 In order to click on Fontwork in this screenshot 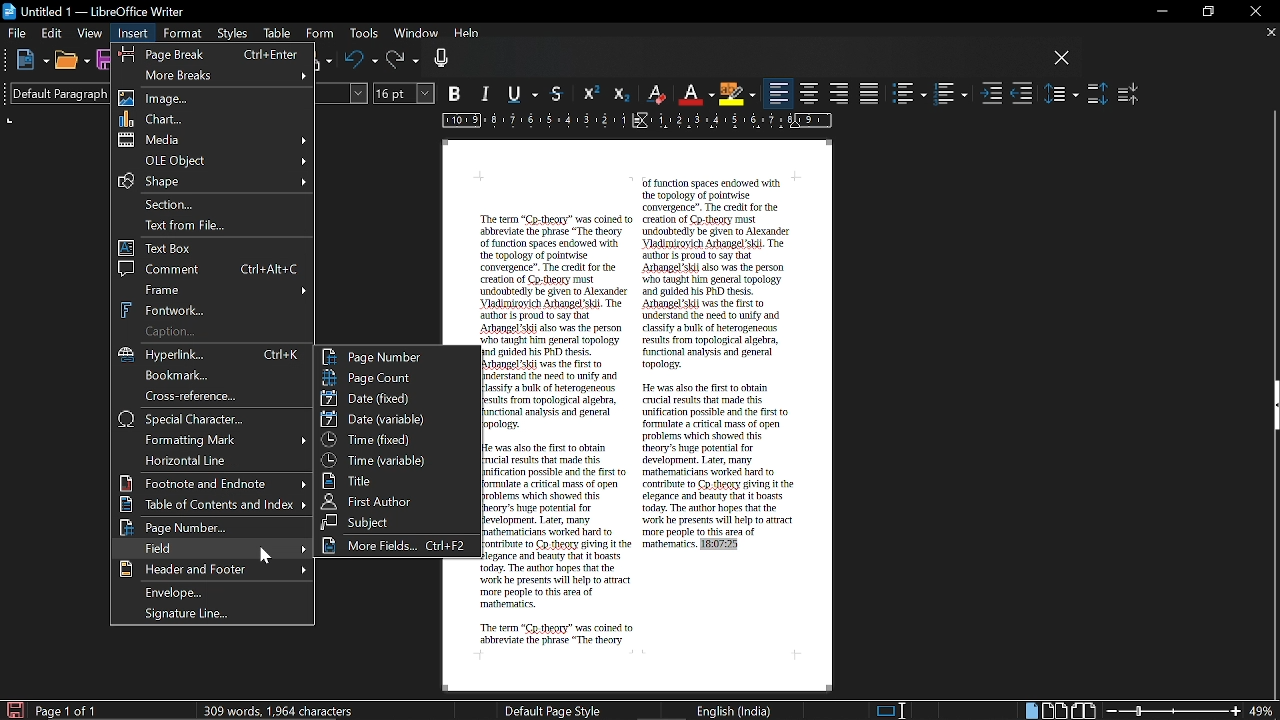, I will do `click(215, 309)`.